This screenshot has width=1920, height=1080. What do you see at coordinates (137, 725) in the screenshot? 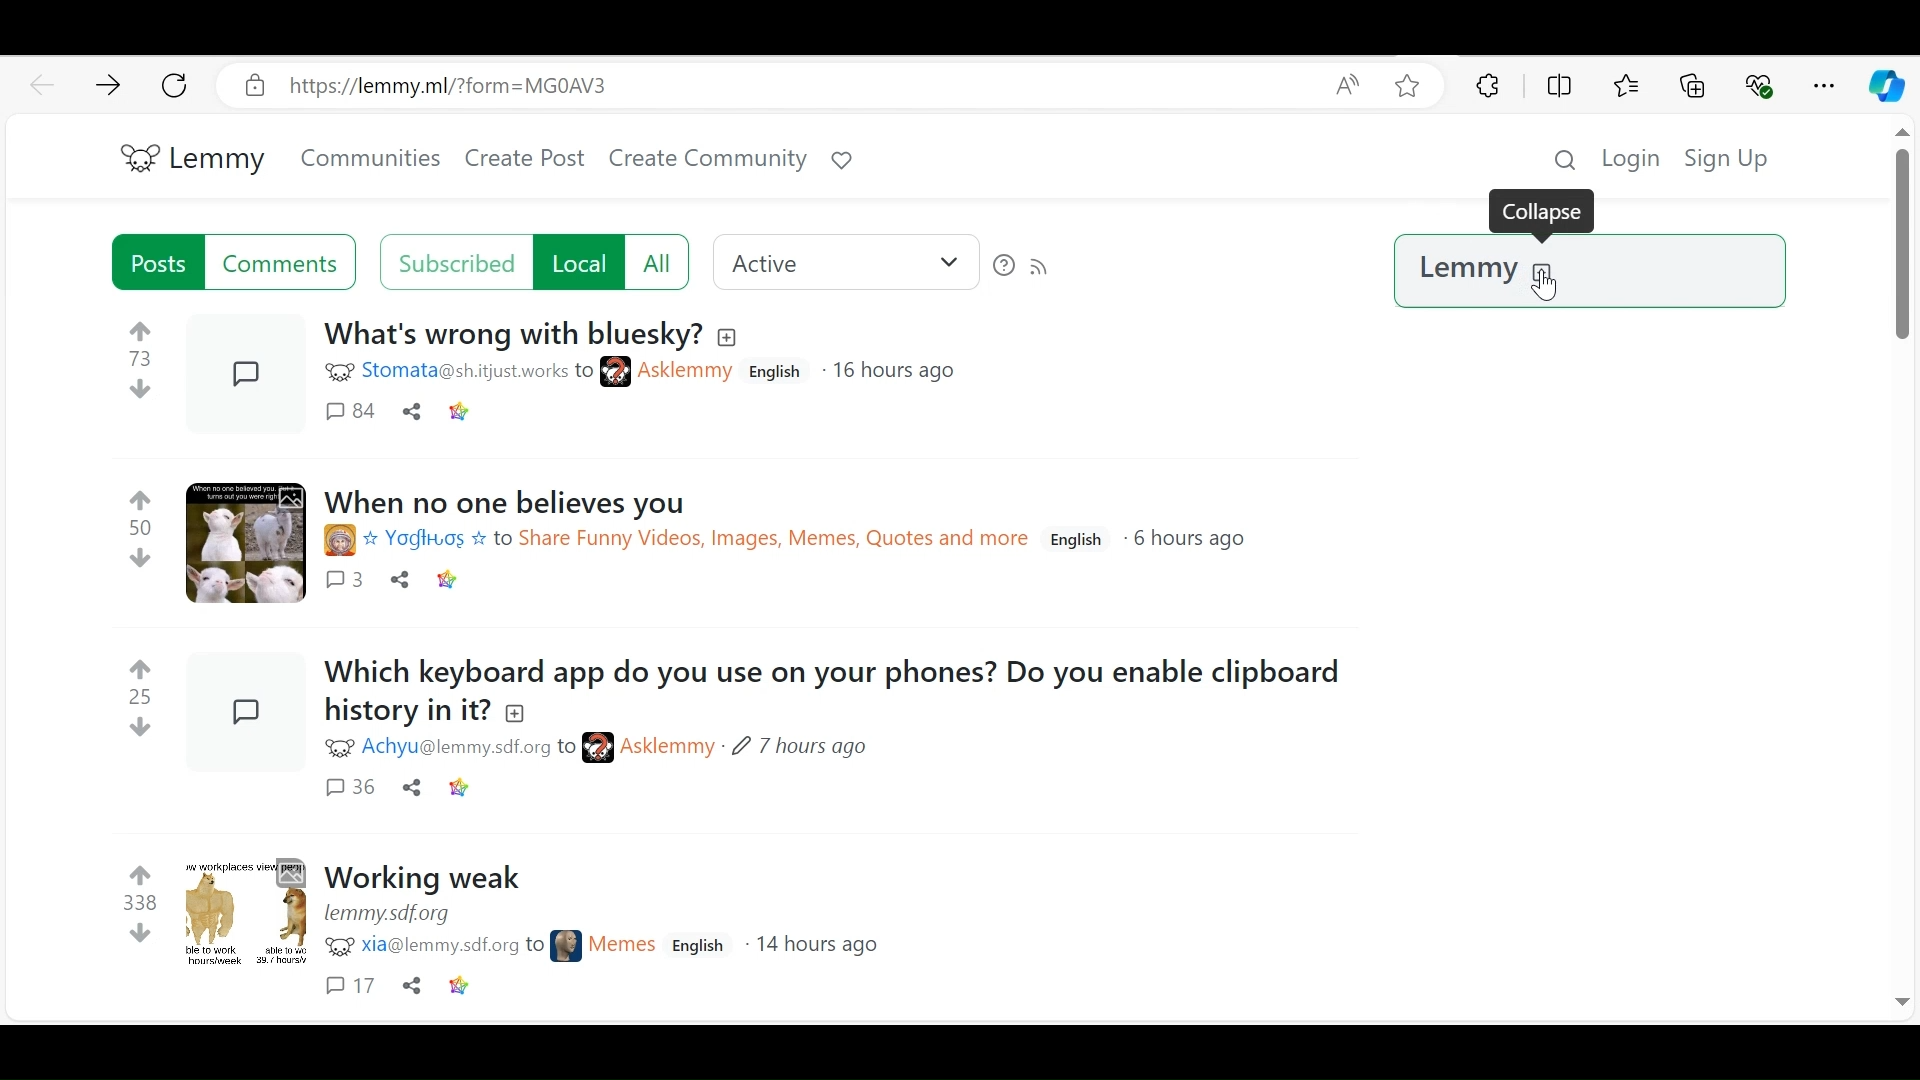
I see `downvotes` at bounding box center [137, 725].